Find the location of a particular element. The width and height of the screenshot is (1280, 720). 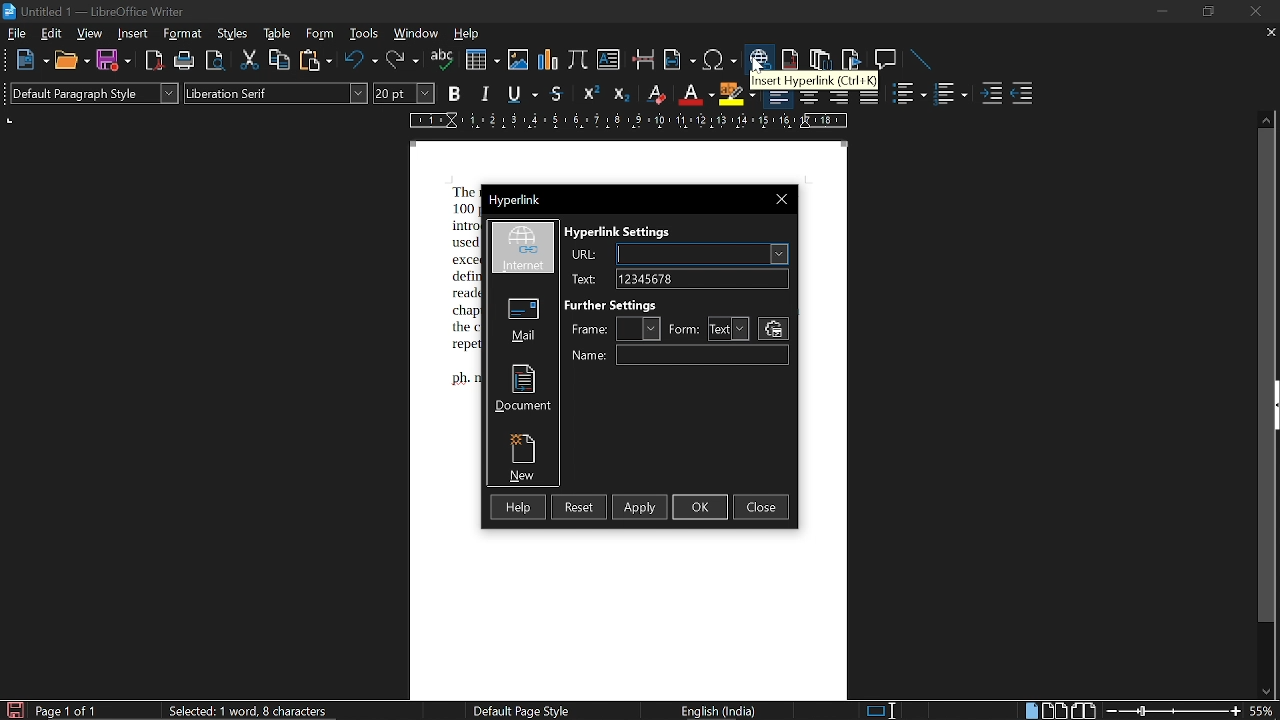

undo is located at coordinates (358, 63).